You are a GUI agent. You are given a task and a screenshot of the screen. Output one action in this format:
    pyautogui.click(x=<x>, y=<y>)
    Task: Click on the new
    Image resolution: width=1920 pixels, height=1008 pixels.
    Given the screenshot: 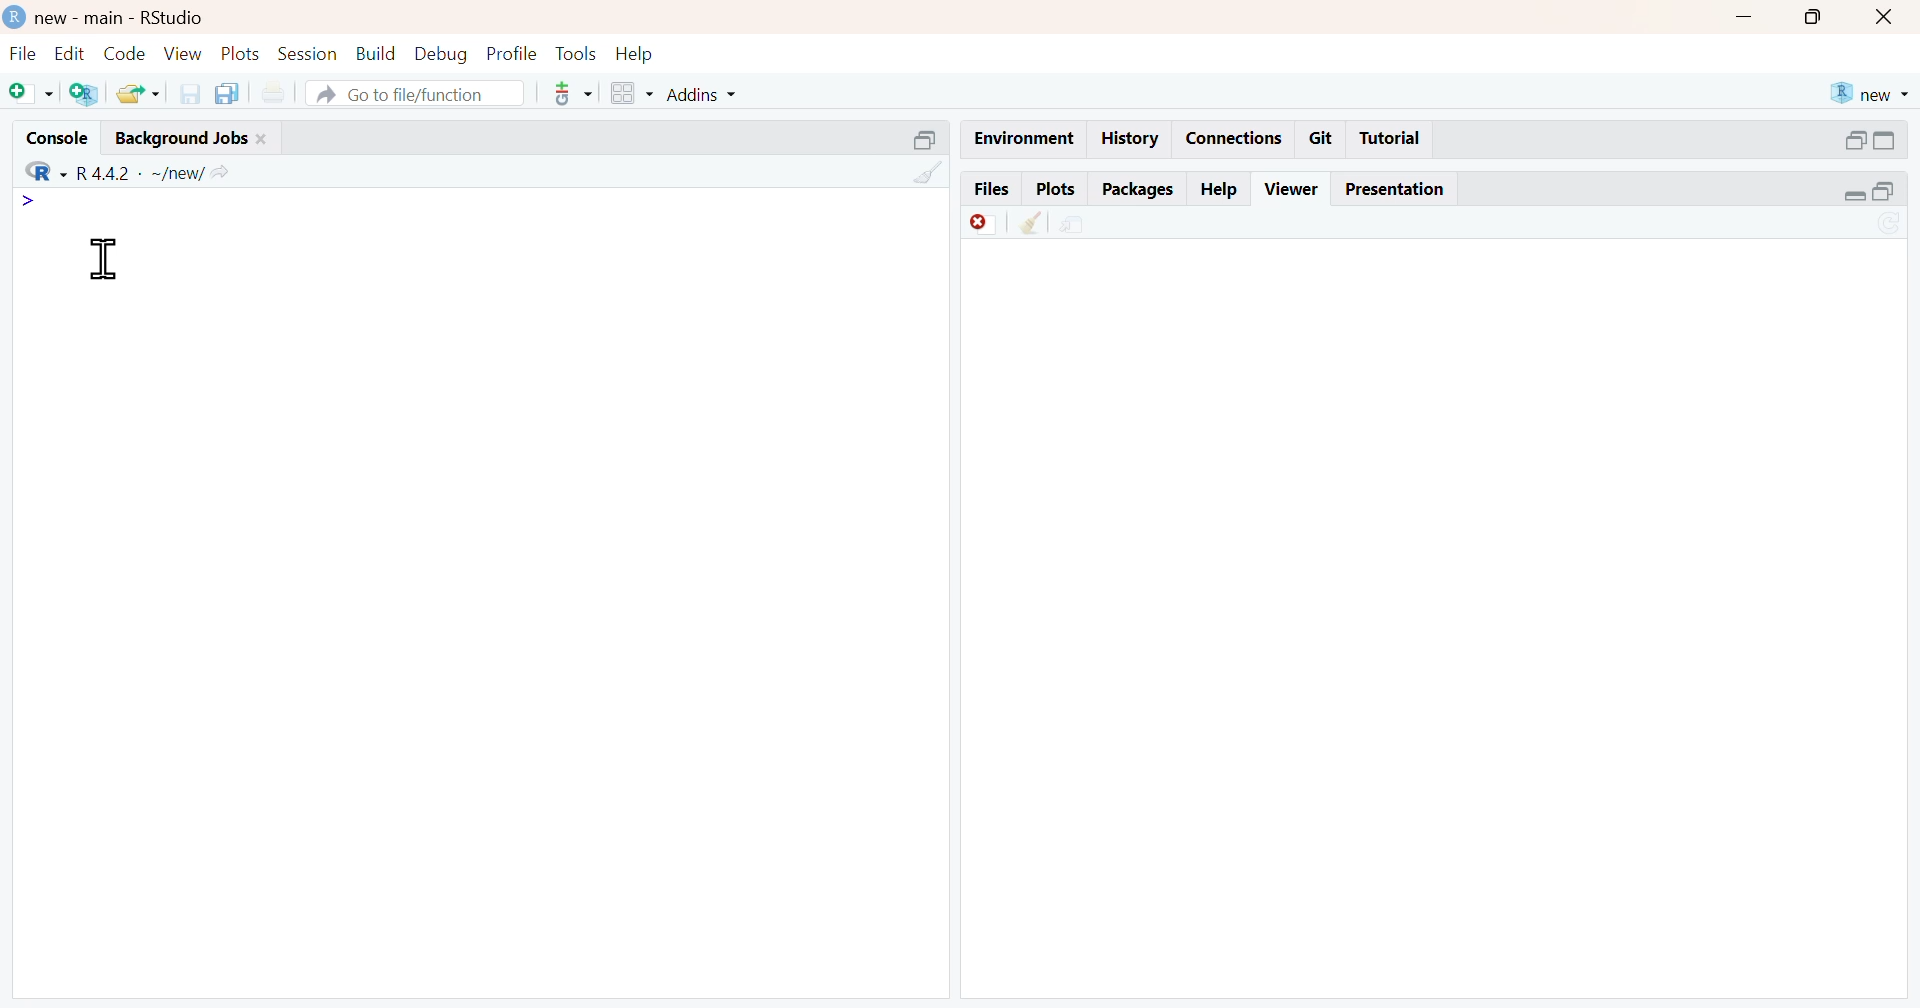 What is the action you would take?
    pyautogui.click(x=1865, y=94)
    